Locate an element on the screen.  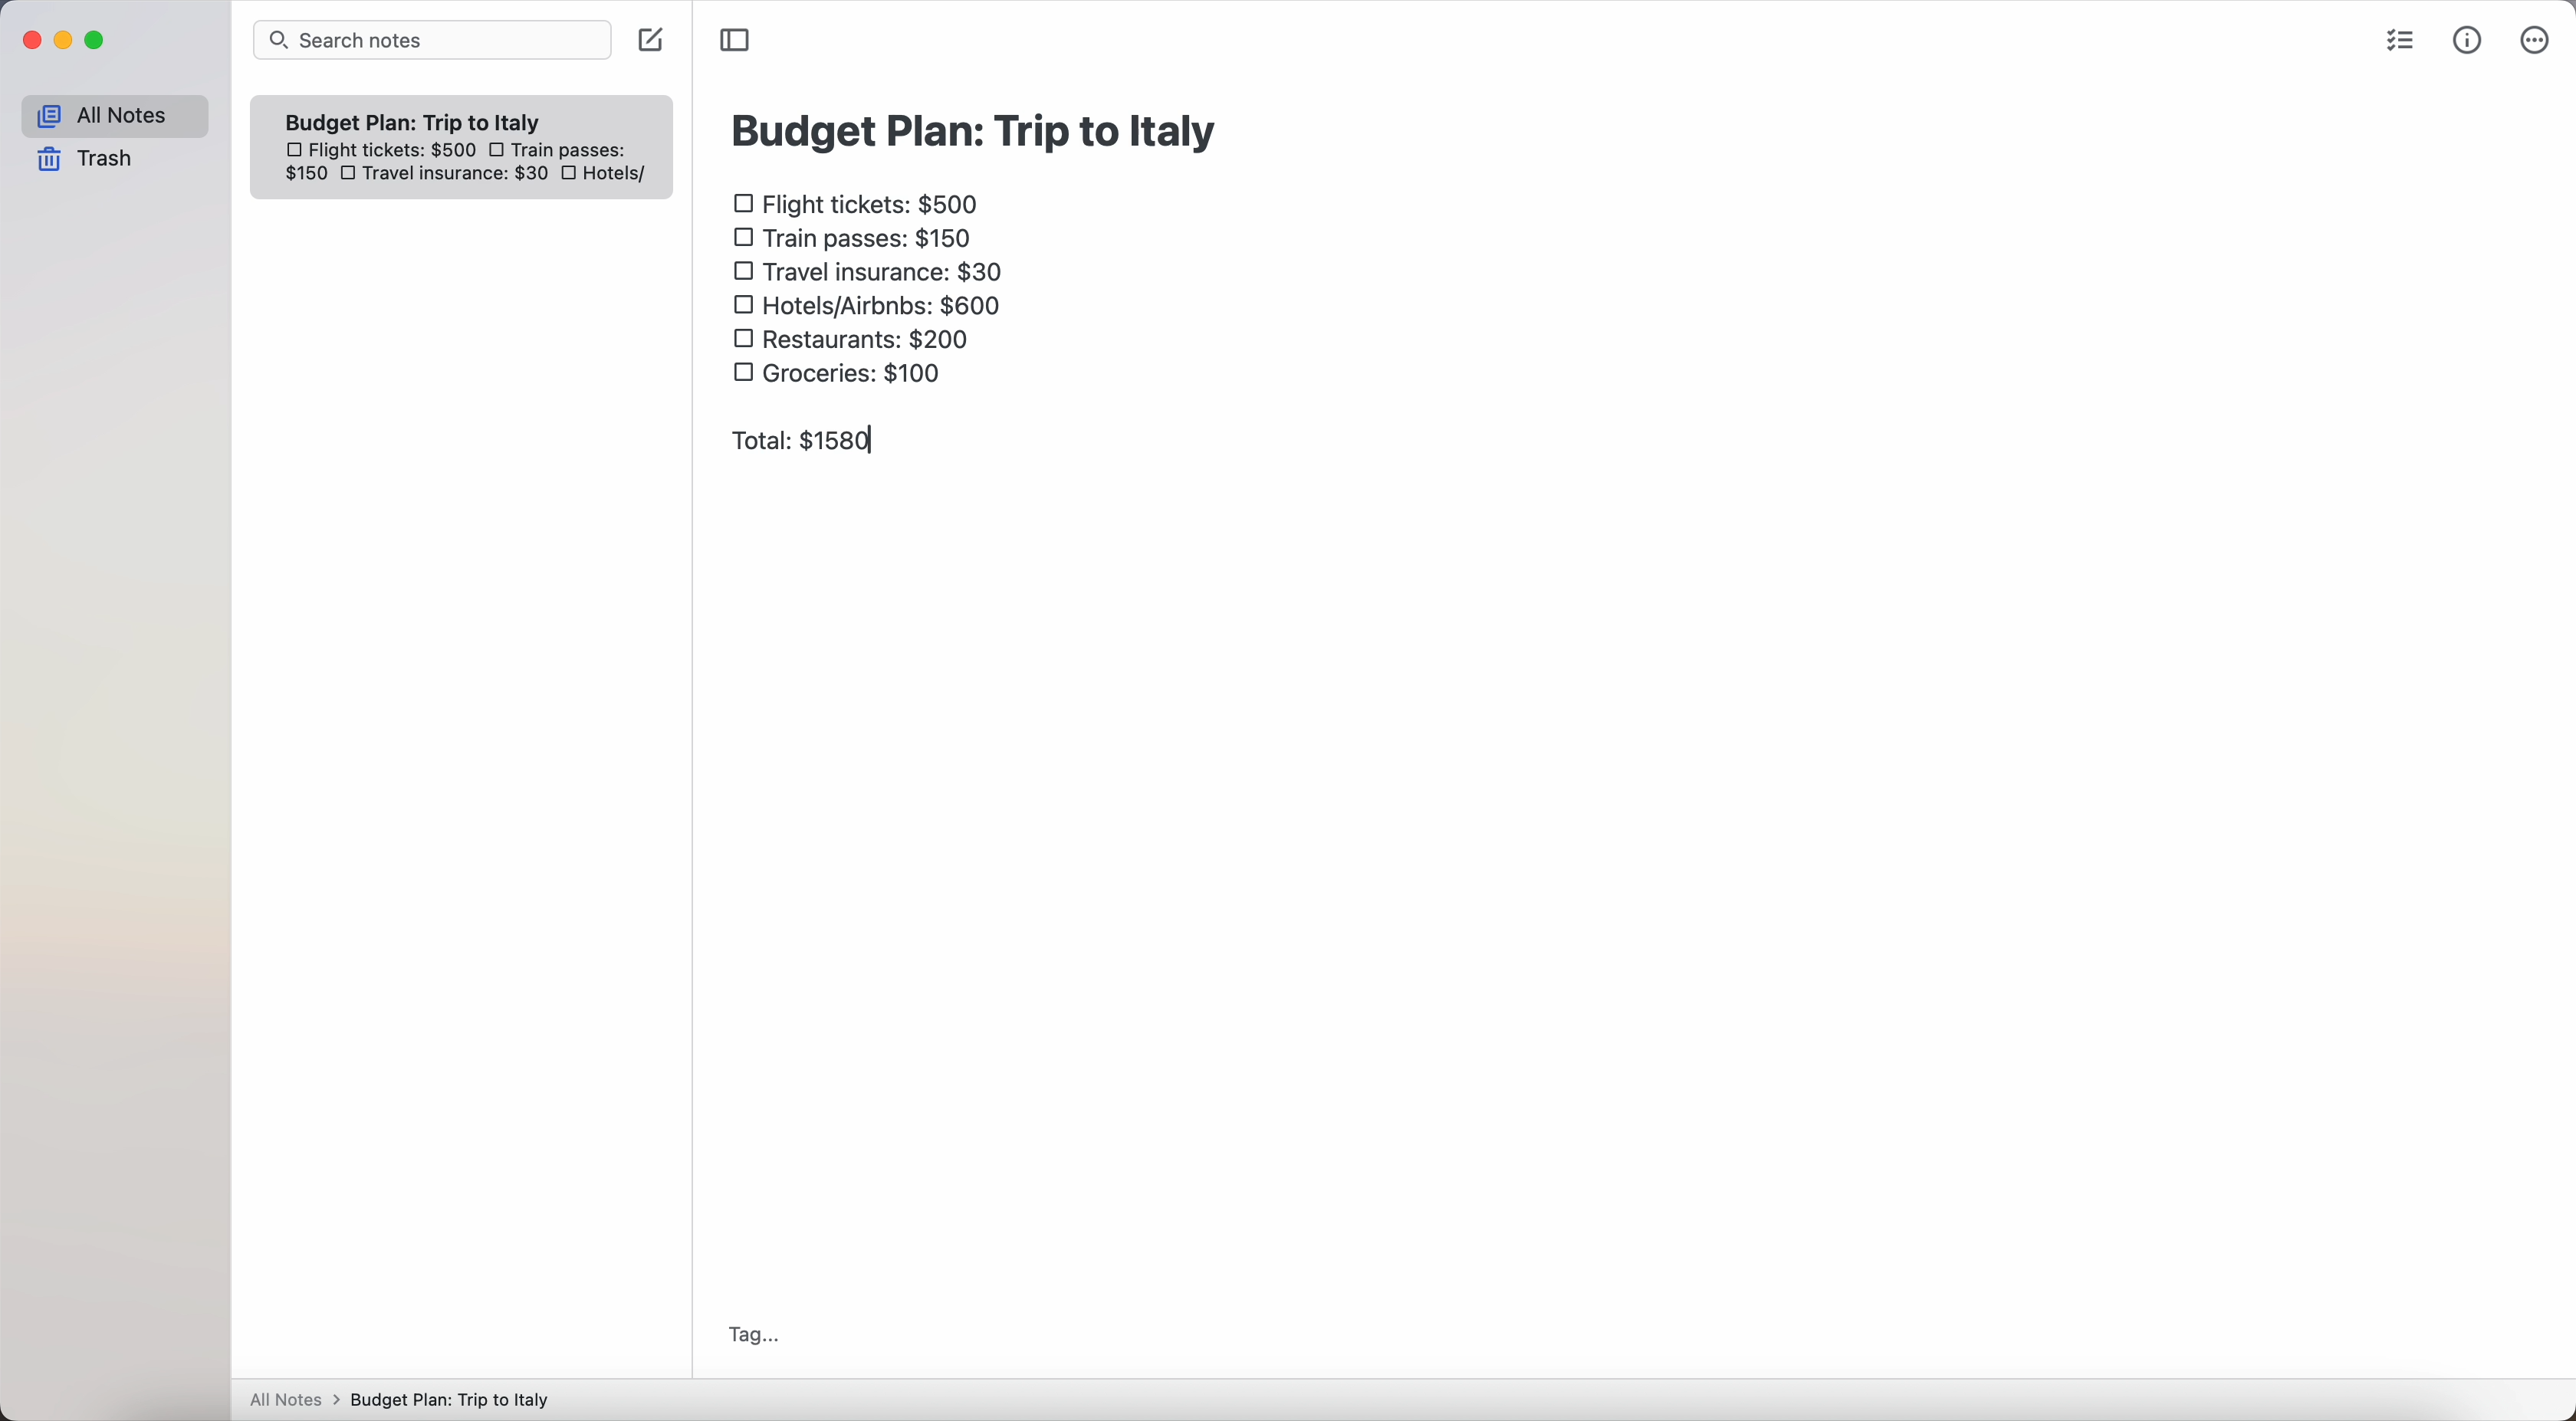
minimize is located at coordinates (69, 41).